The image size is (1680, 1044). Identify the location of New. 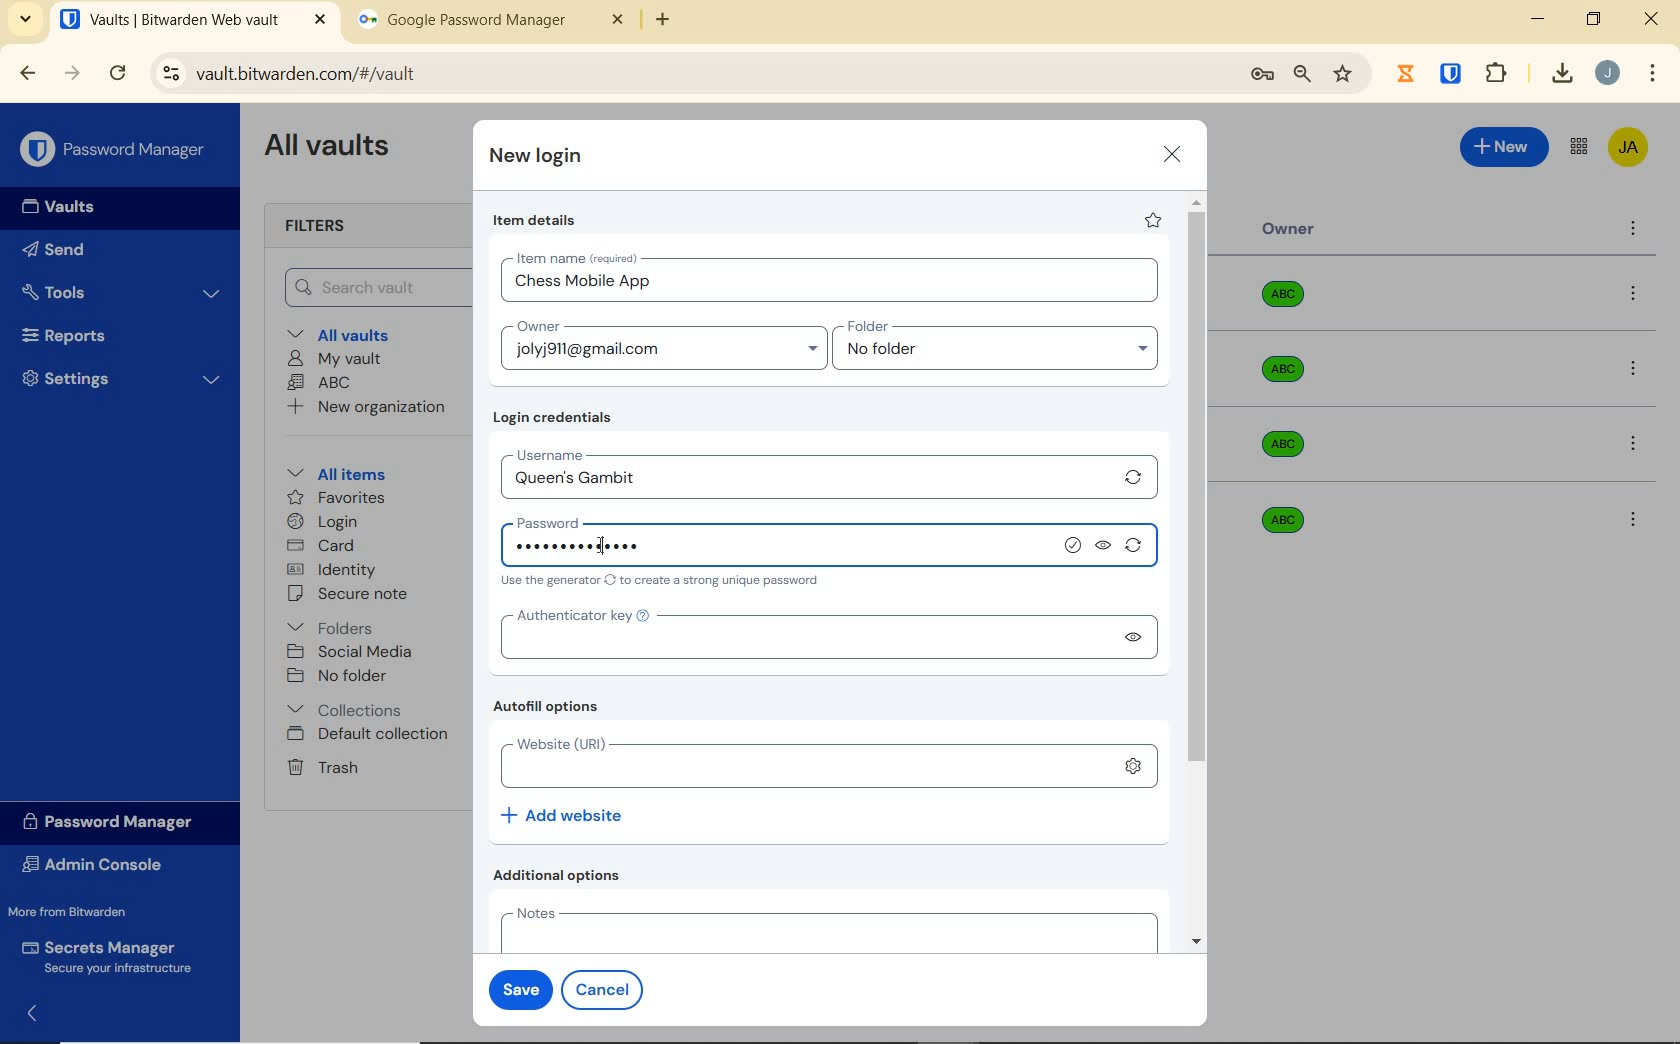
(1505, 144).